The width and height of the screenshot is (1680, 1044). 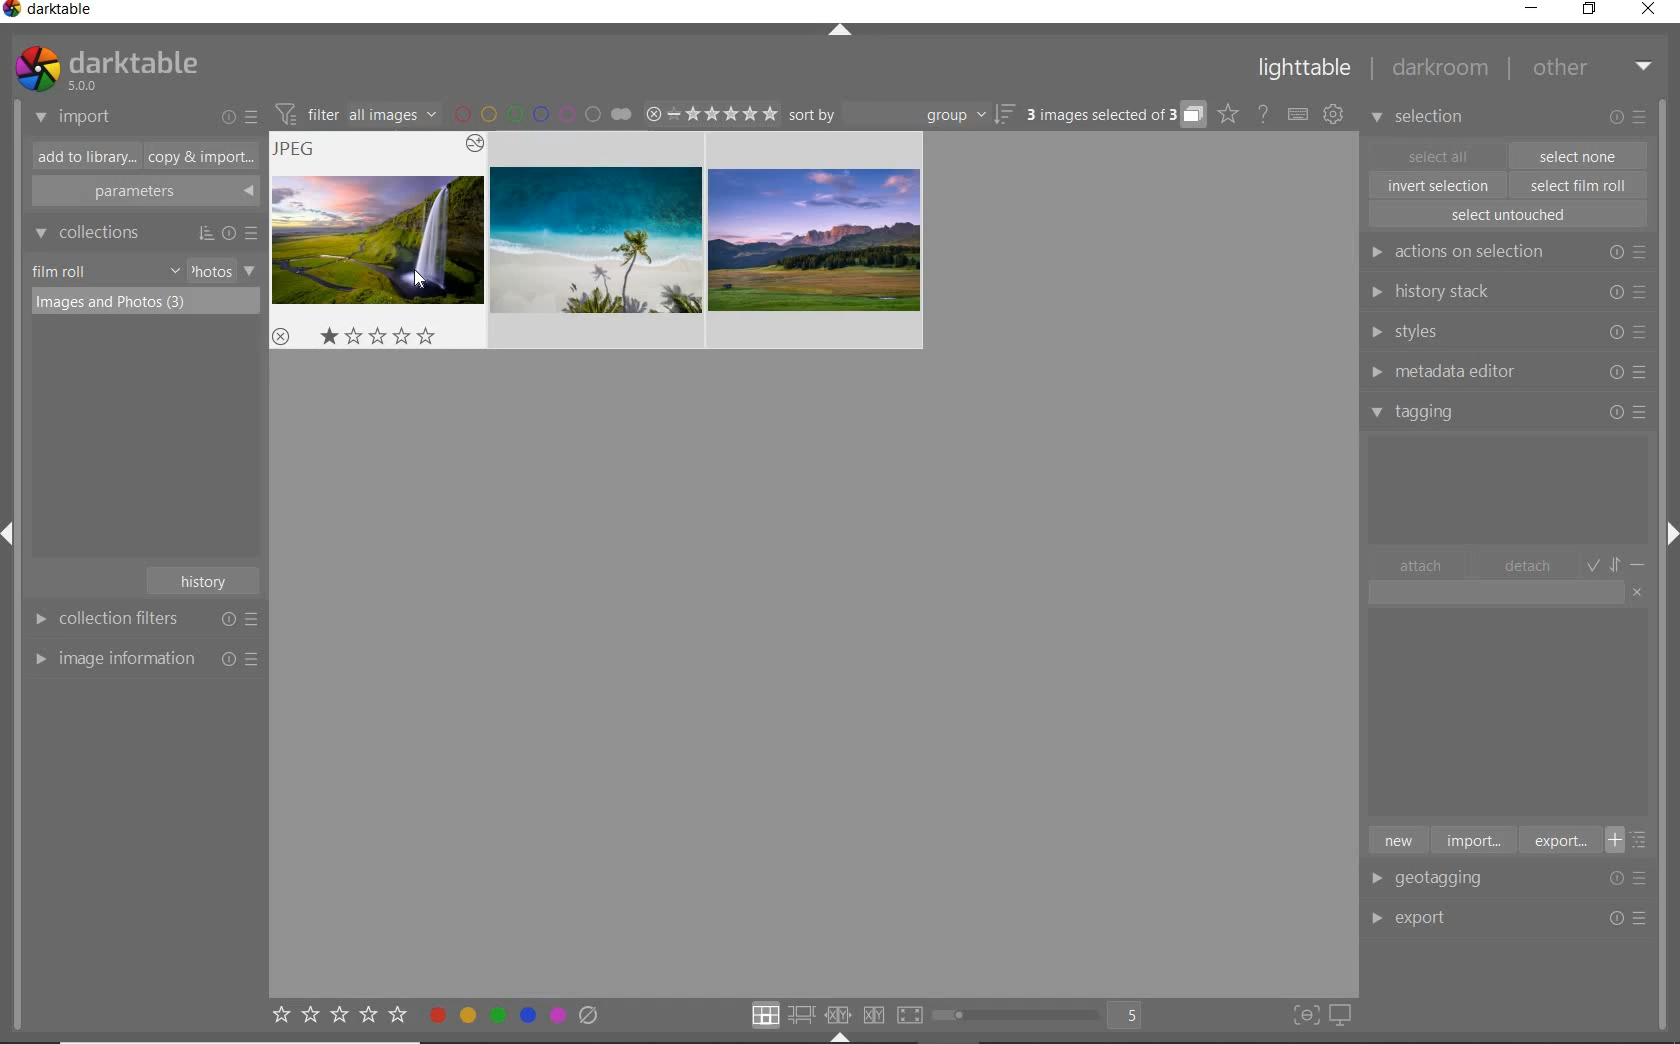 What do you see at coordinates (210, 271) in the screenshot?
I see `photos` at bounding box center [210, 271].